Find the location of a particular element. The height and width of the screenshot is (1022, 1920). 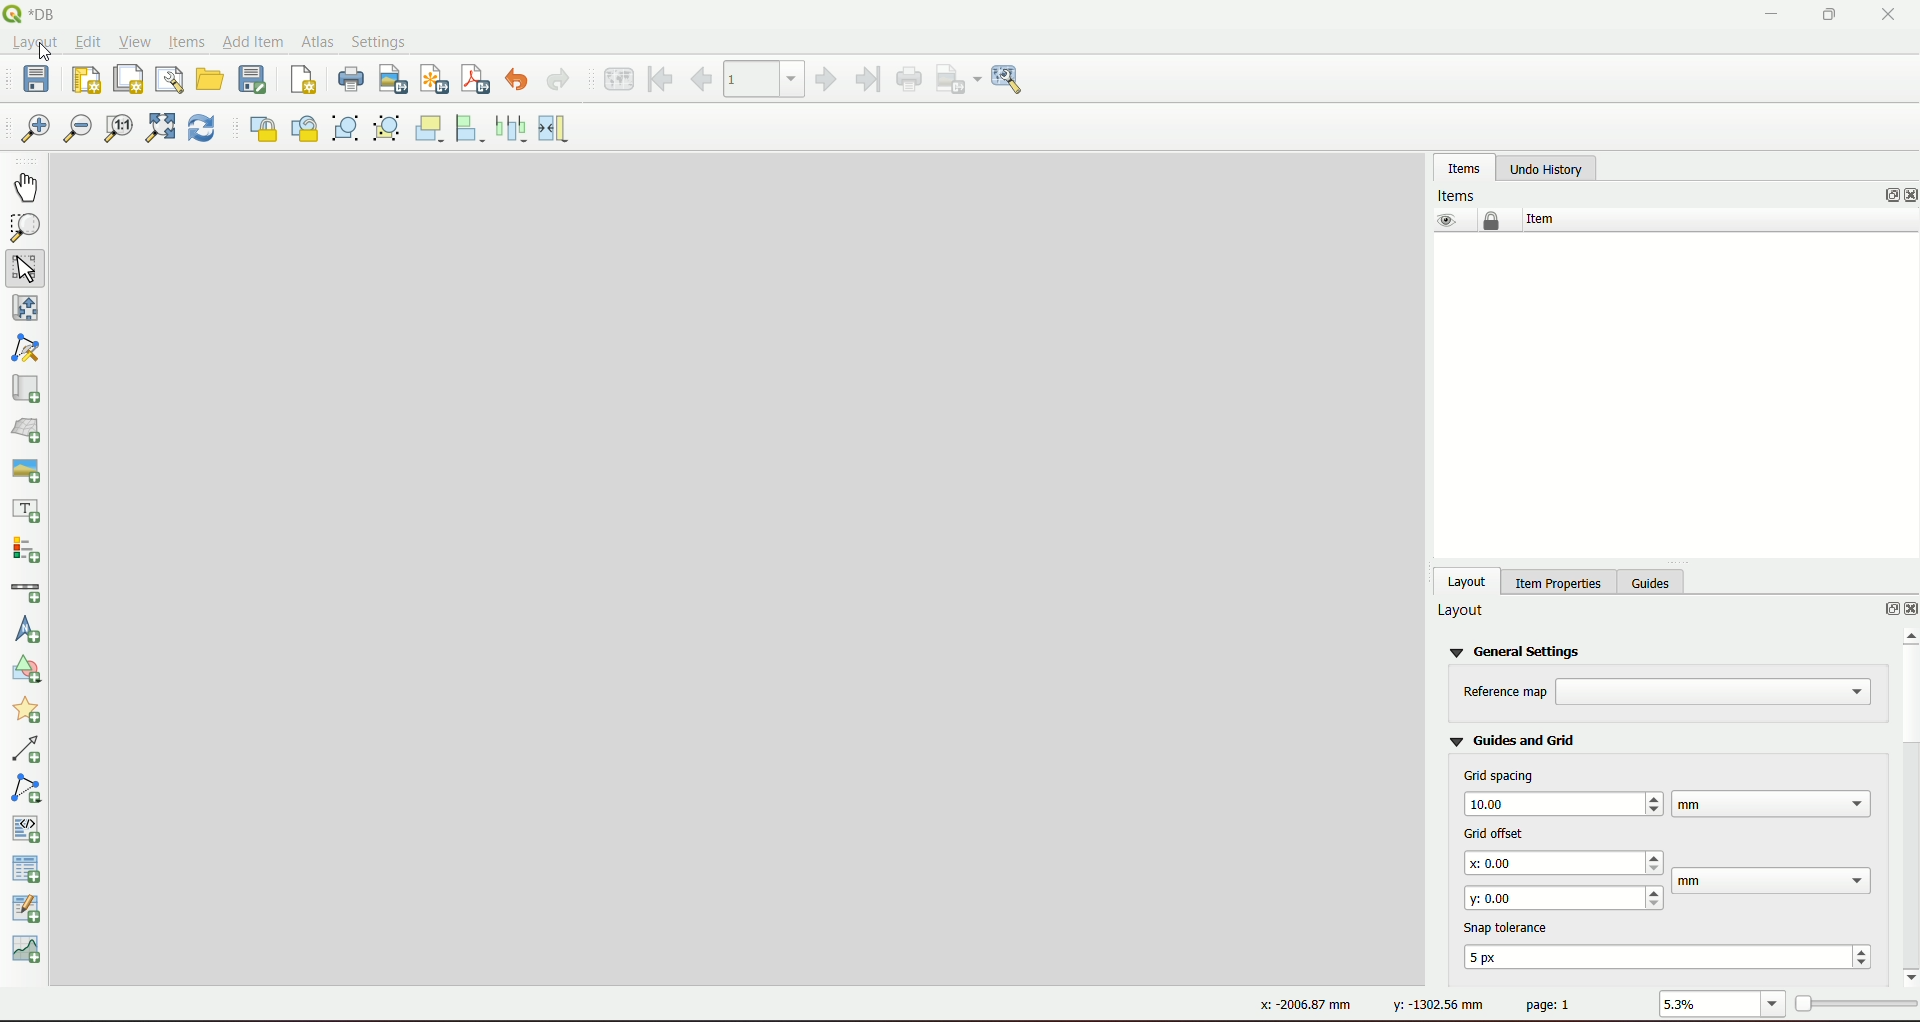

Name and logo is located at coordinates (38, 14).